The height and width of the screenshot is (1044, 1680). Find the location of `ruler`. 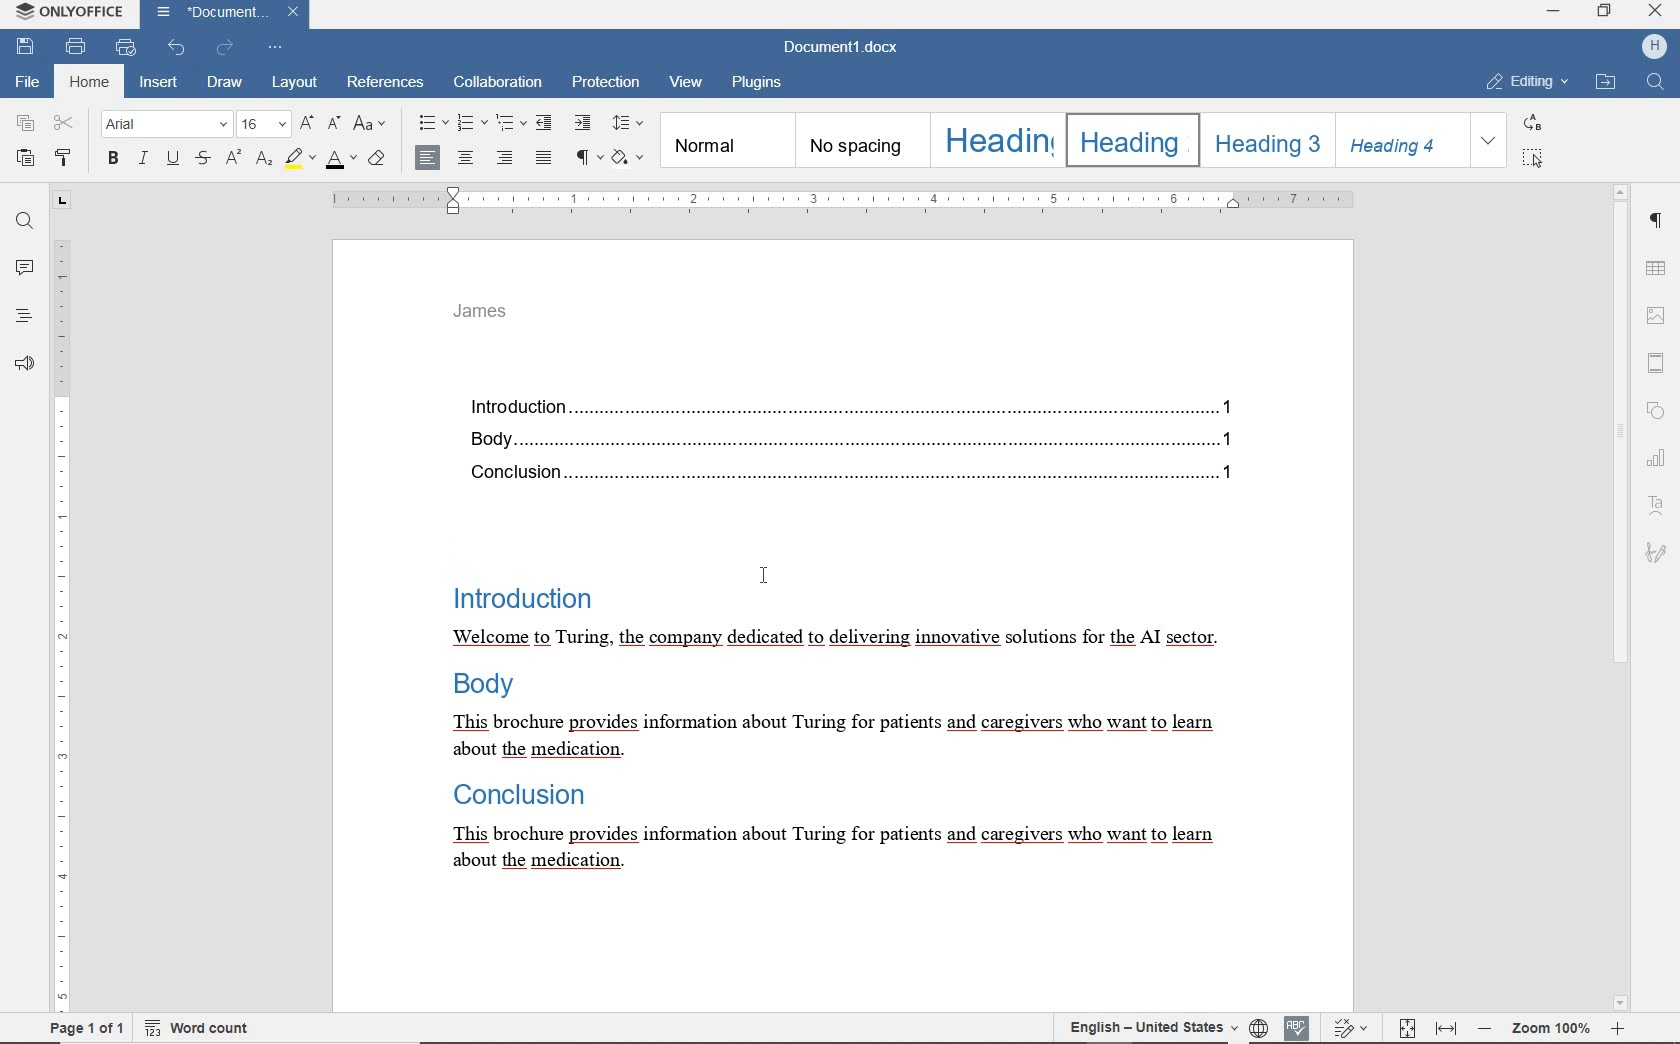

ruler is located at coordinates (63, 606).